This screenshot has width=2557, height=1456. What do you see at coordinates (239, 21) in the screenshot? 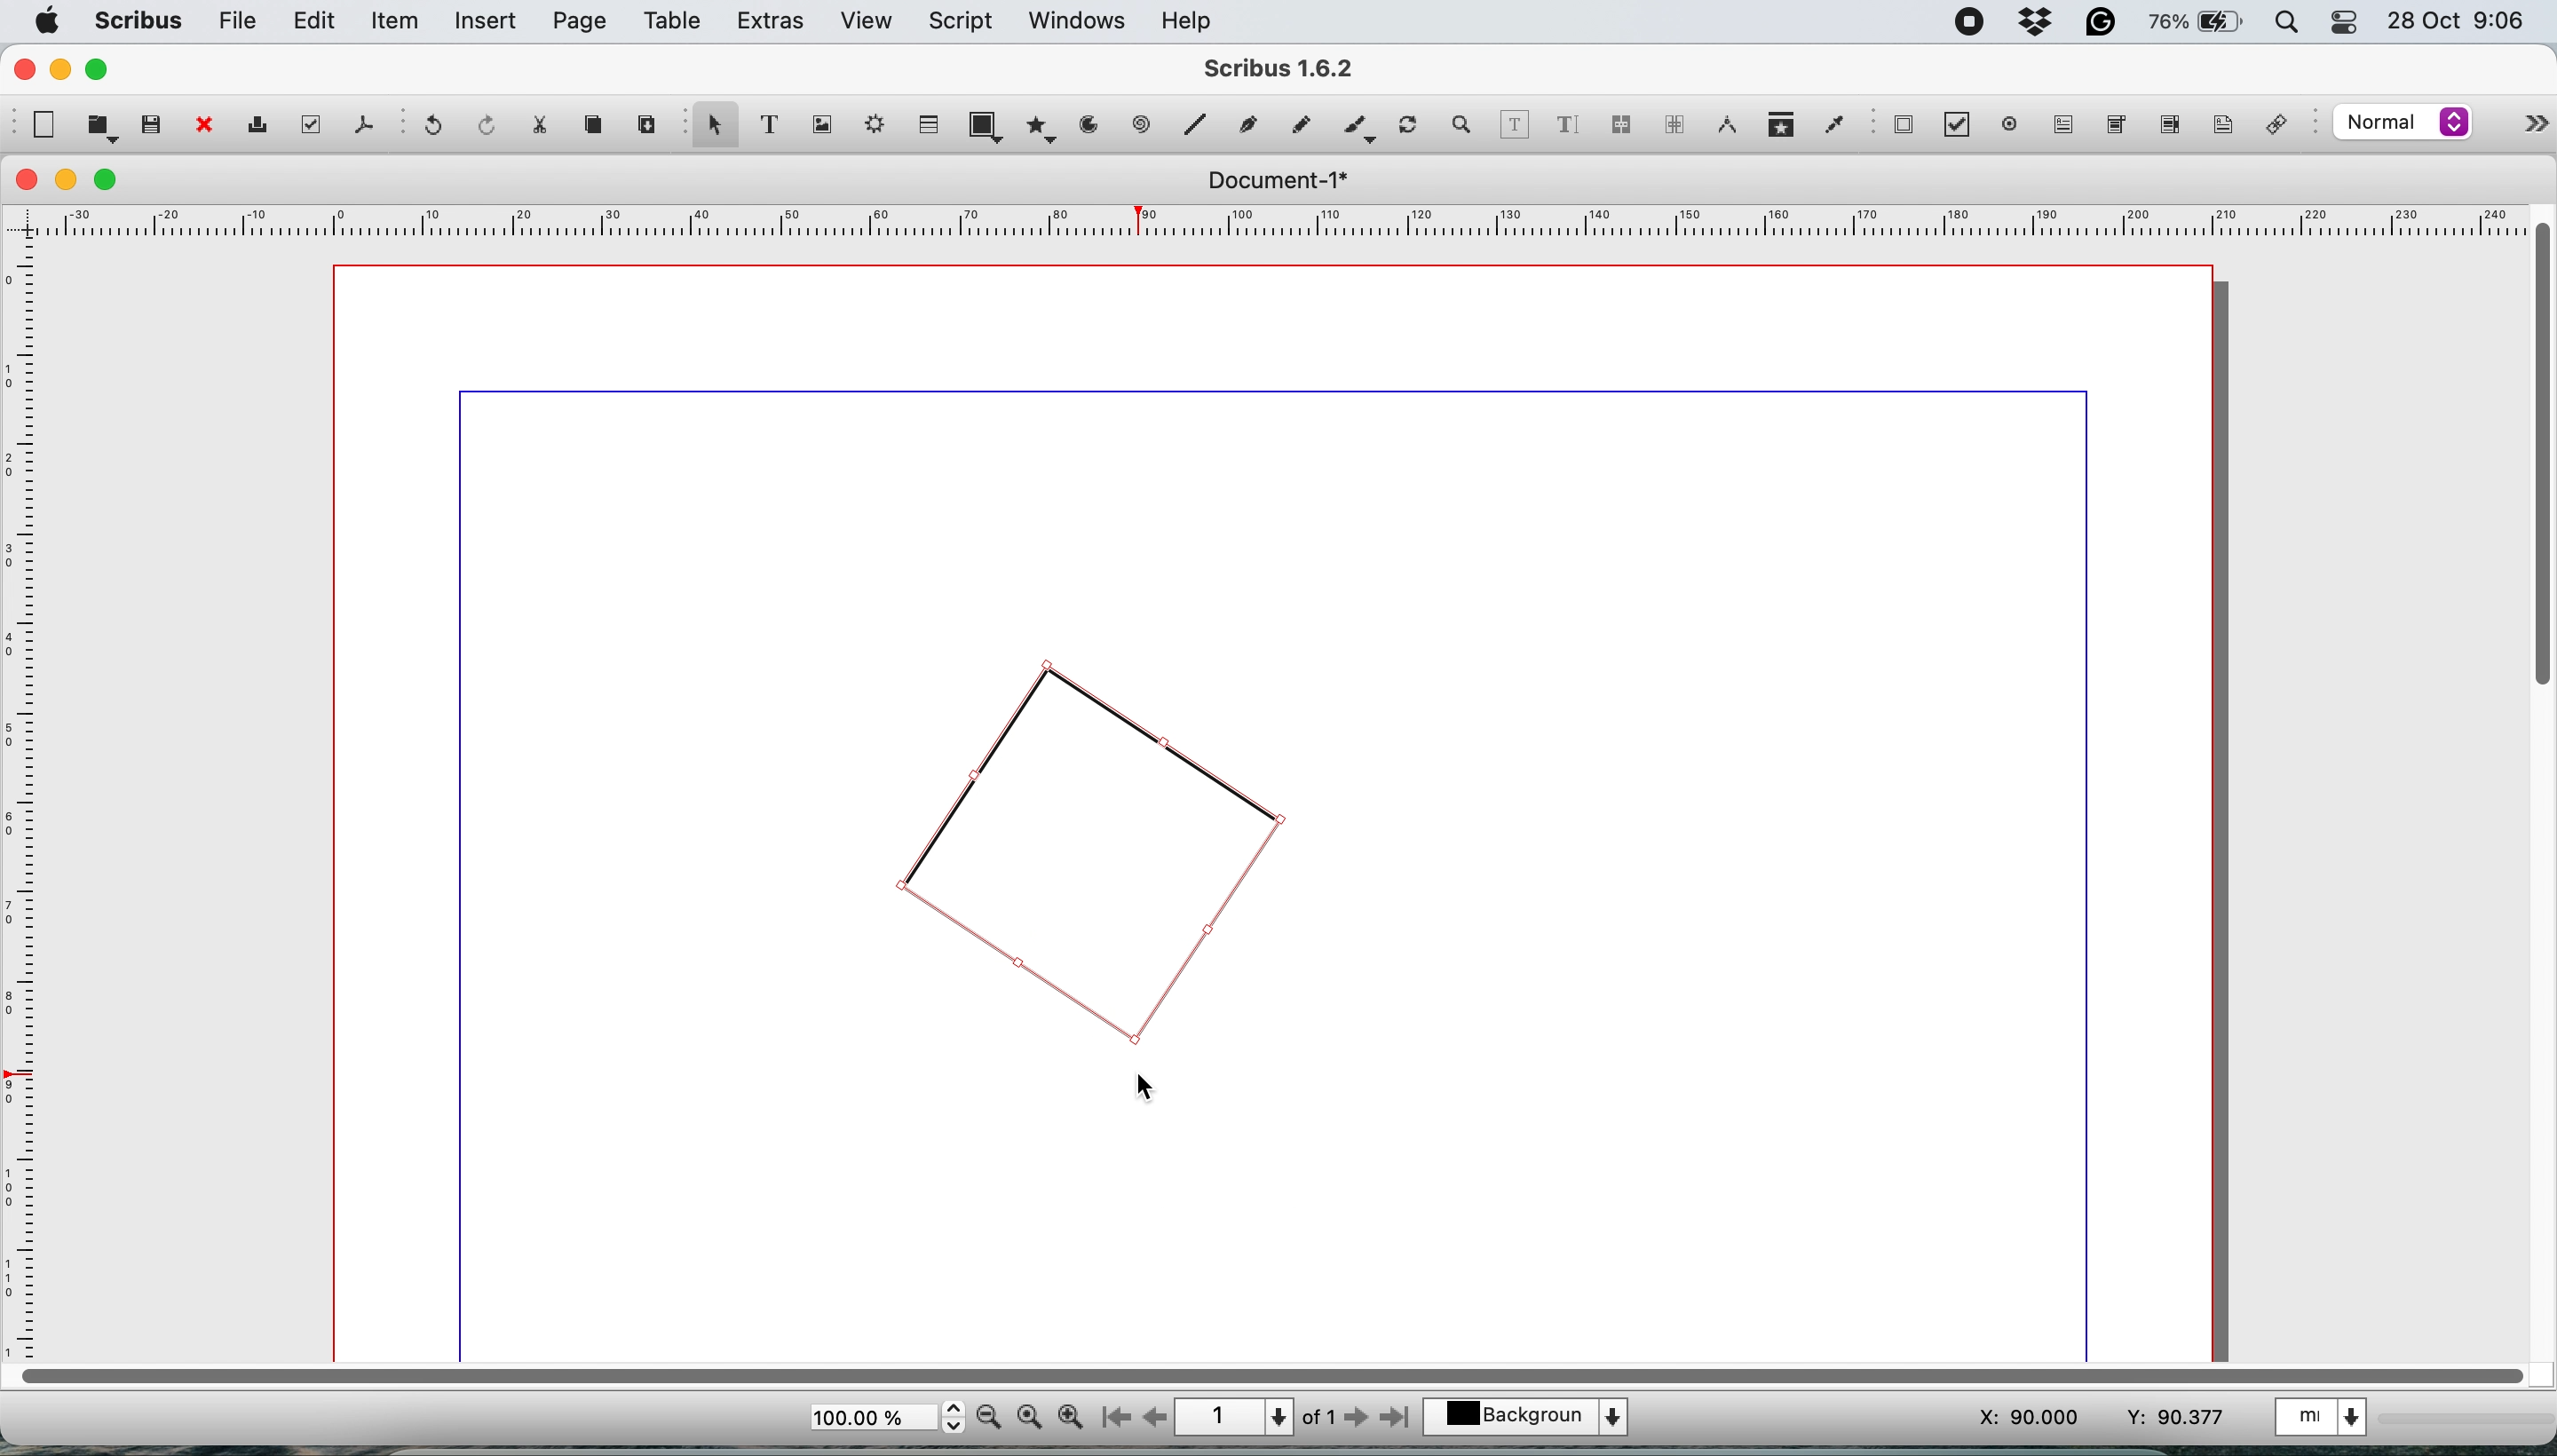
I see `file` at bounding box center [239, 21].